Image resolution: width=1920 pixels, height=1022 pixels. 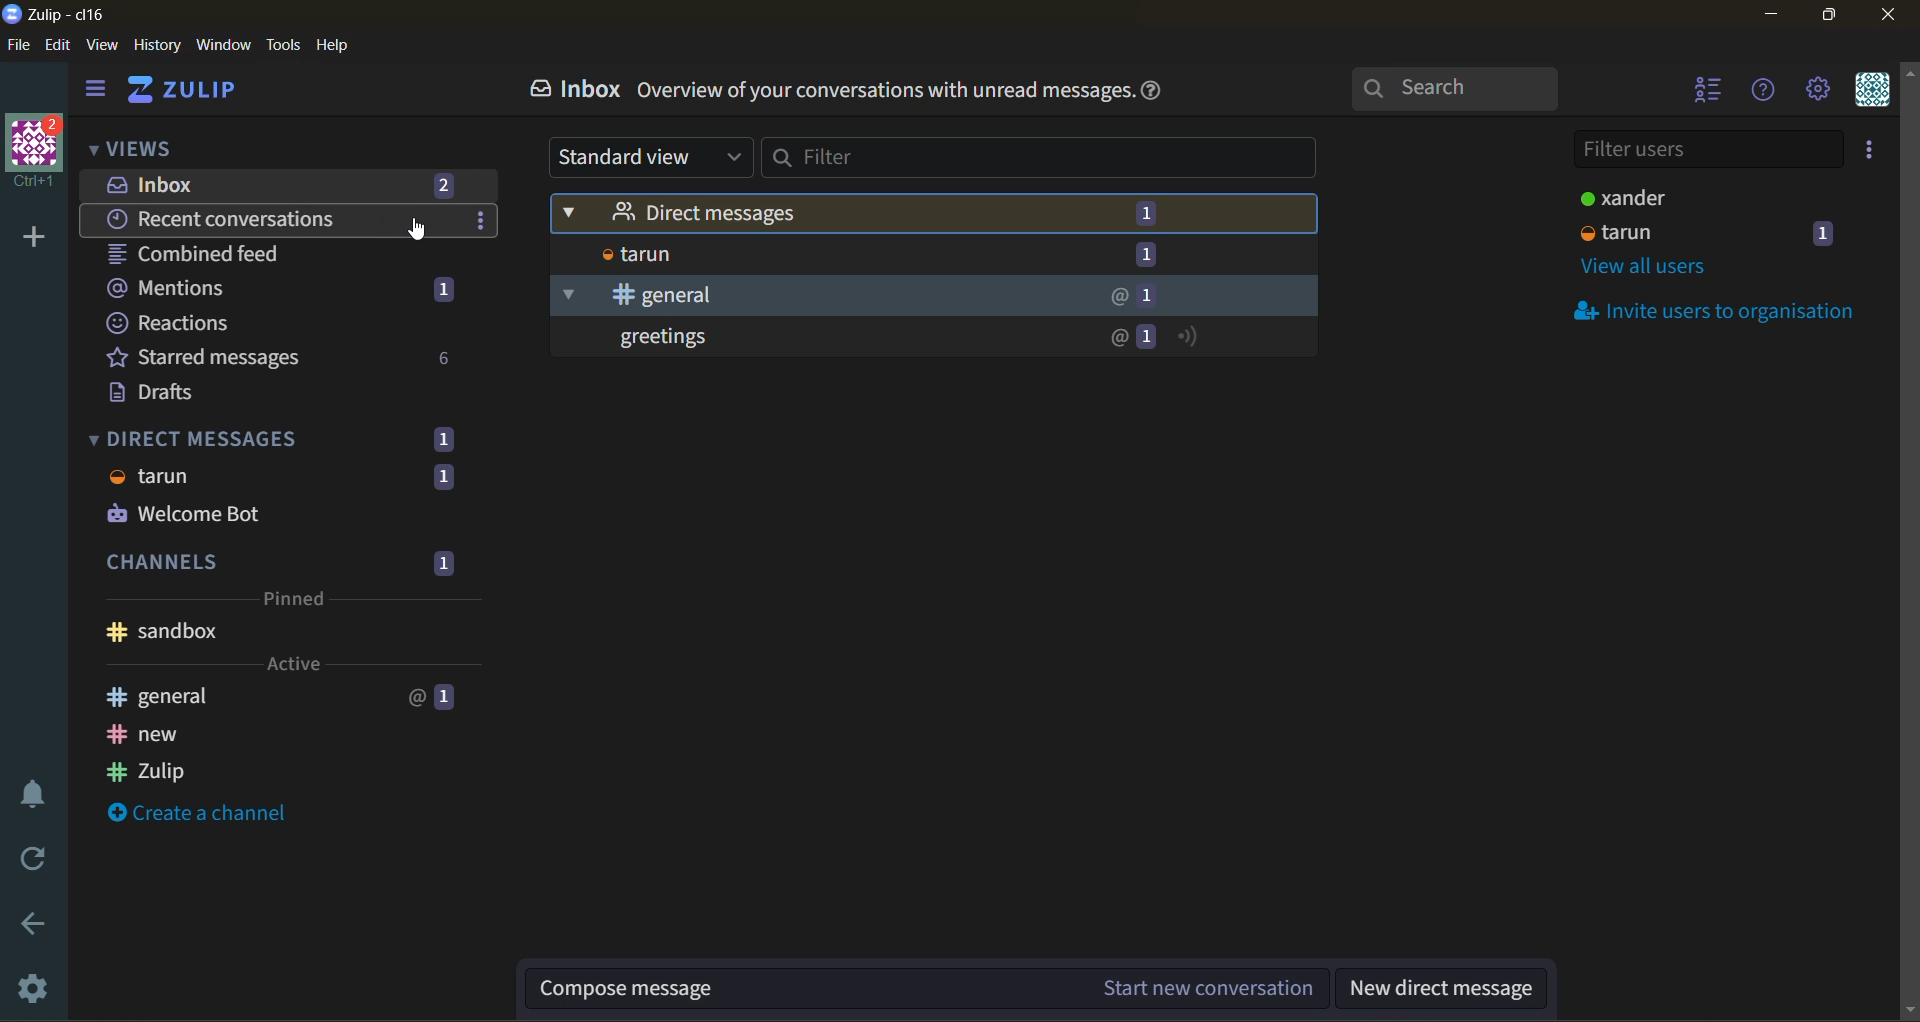 I want to click on view all users, so click(x=1654, y=267).